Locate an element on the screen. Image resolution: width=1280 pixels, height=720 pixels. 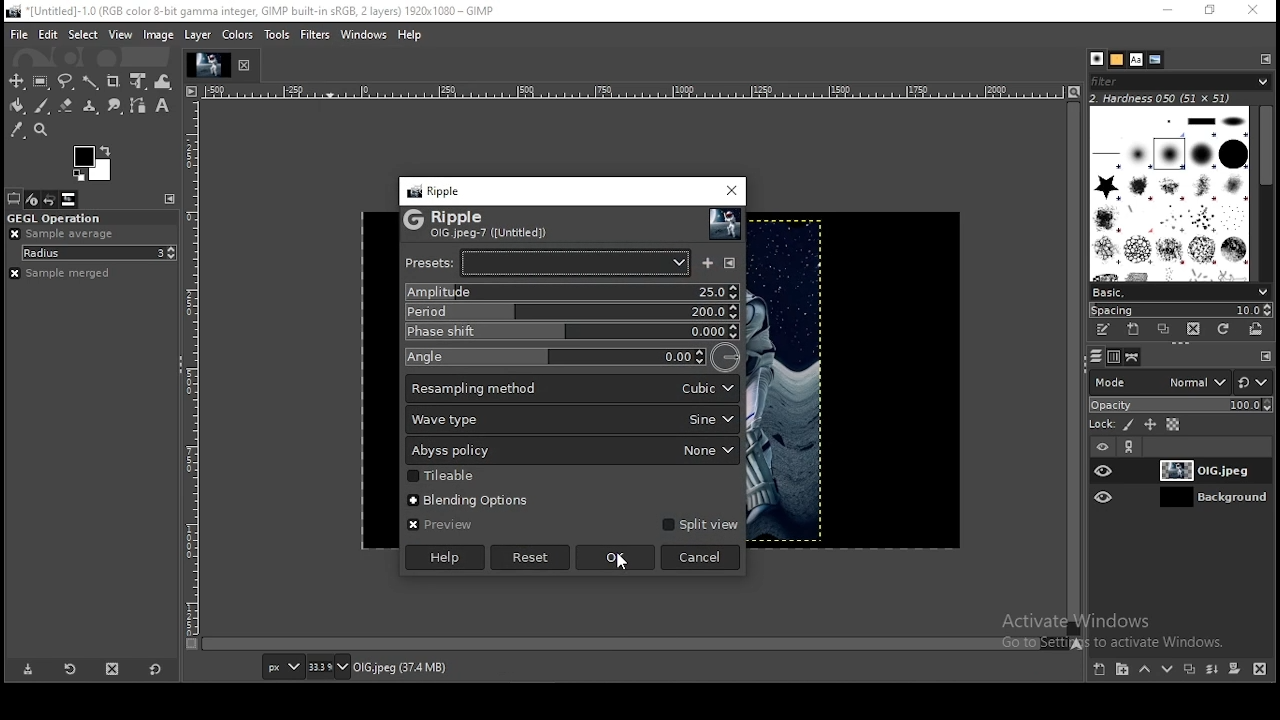
paintbrush tool is located at coordinates (42, 106).